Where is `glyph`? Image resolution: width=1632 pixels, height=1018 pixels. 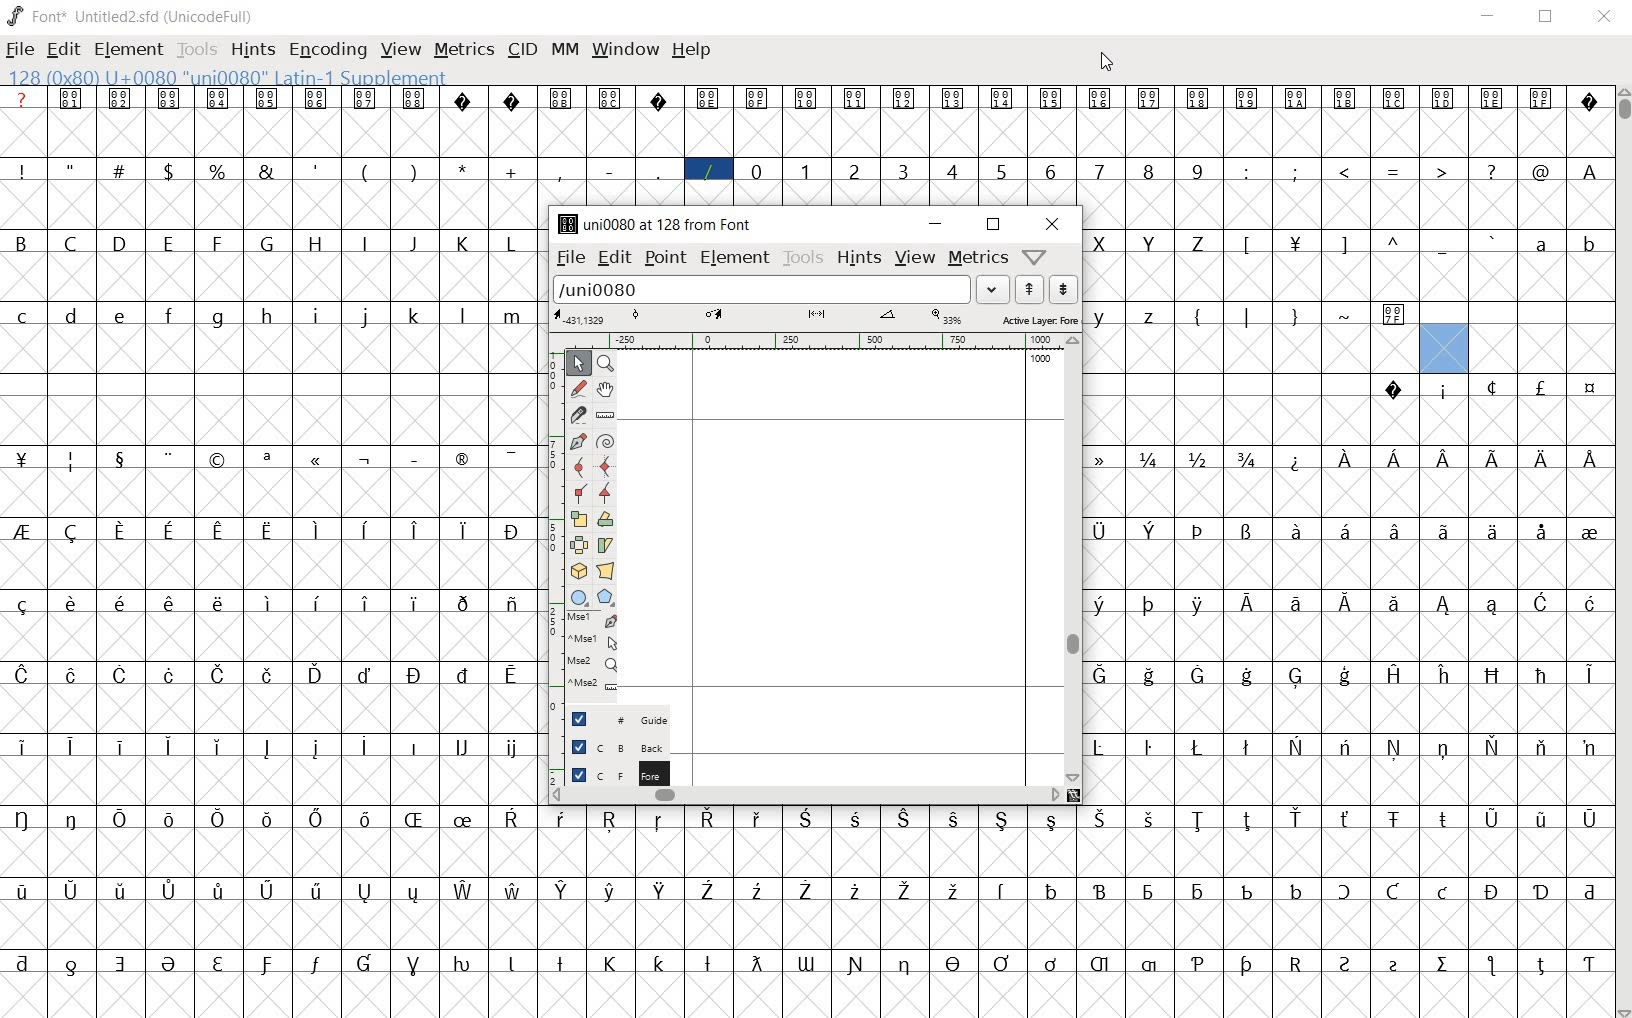
glyph is located at coordinates (1149, 819).